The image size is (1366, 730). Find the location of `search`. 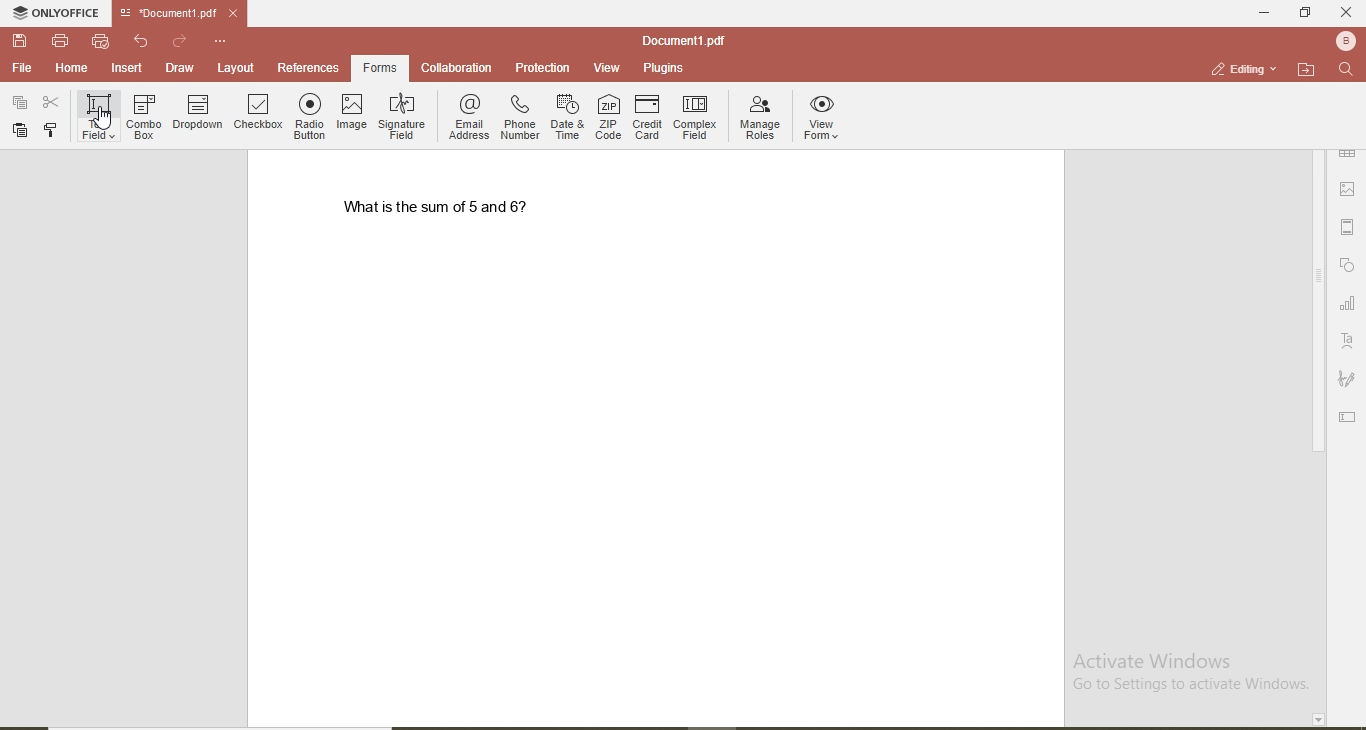

search is located at coordinates (1343, 70).